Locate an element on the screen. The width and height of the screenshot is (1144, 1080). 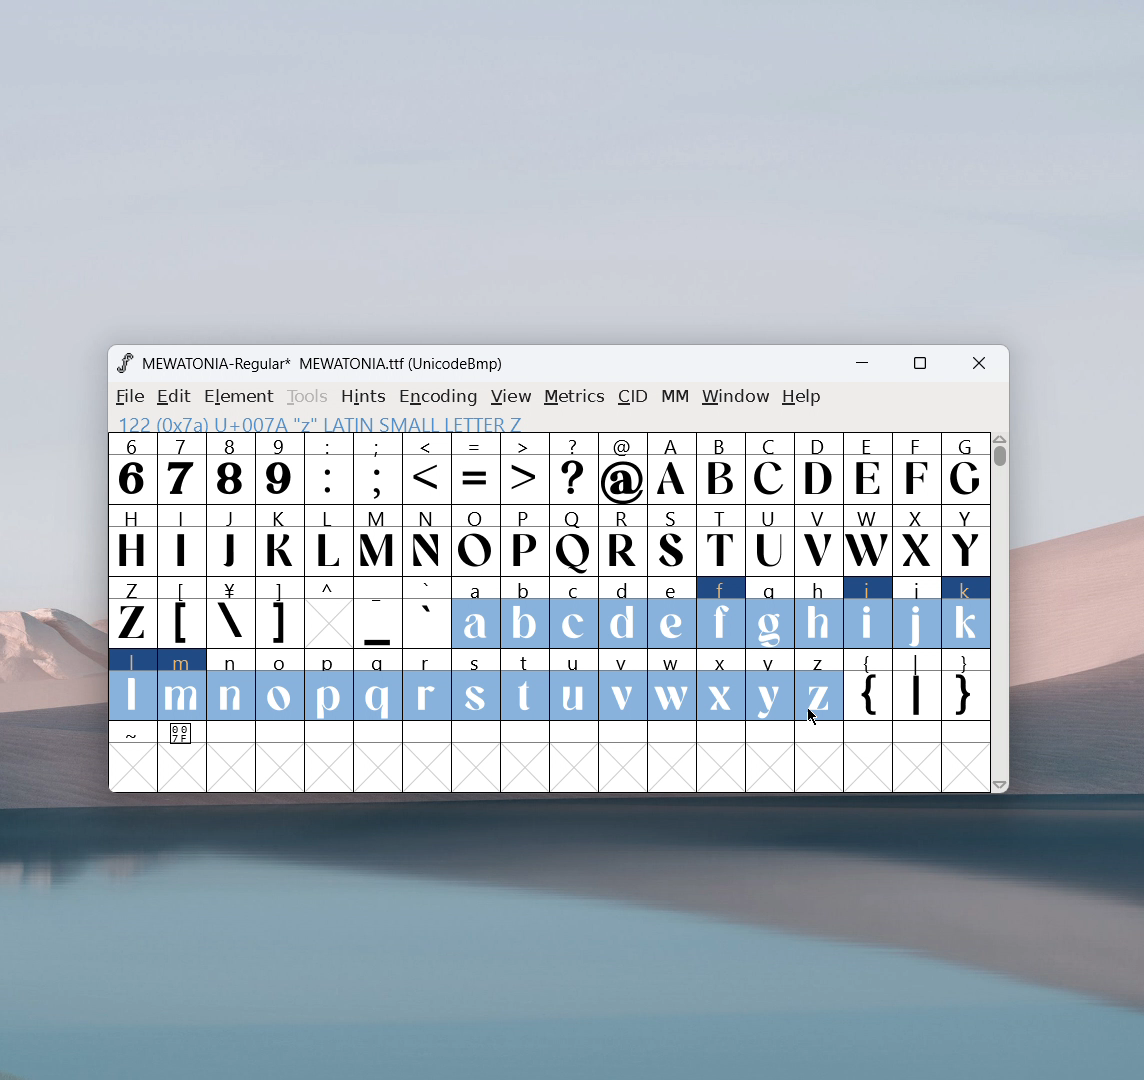
Vertical is located at coordinates (1001, 610).